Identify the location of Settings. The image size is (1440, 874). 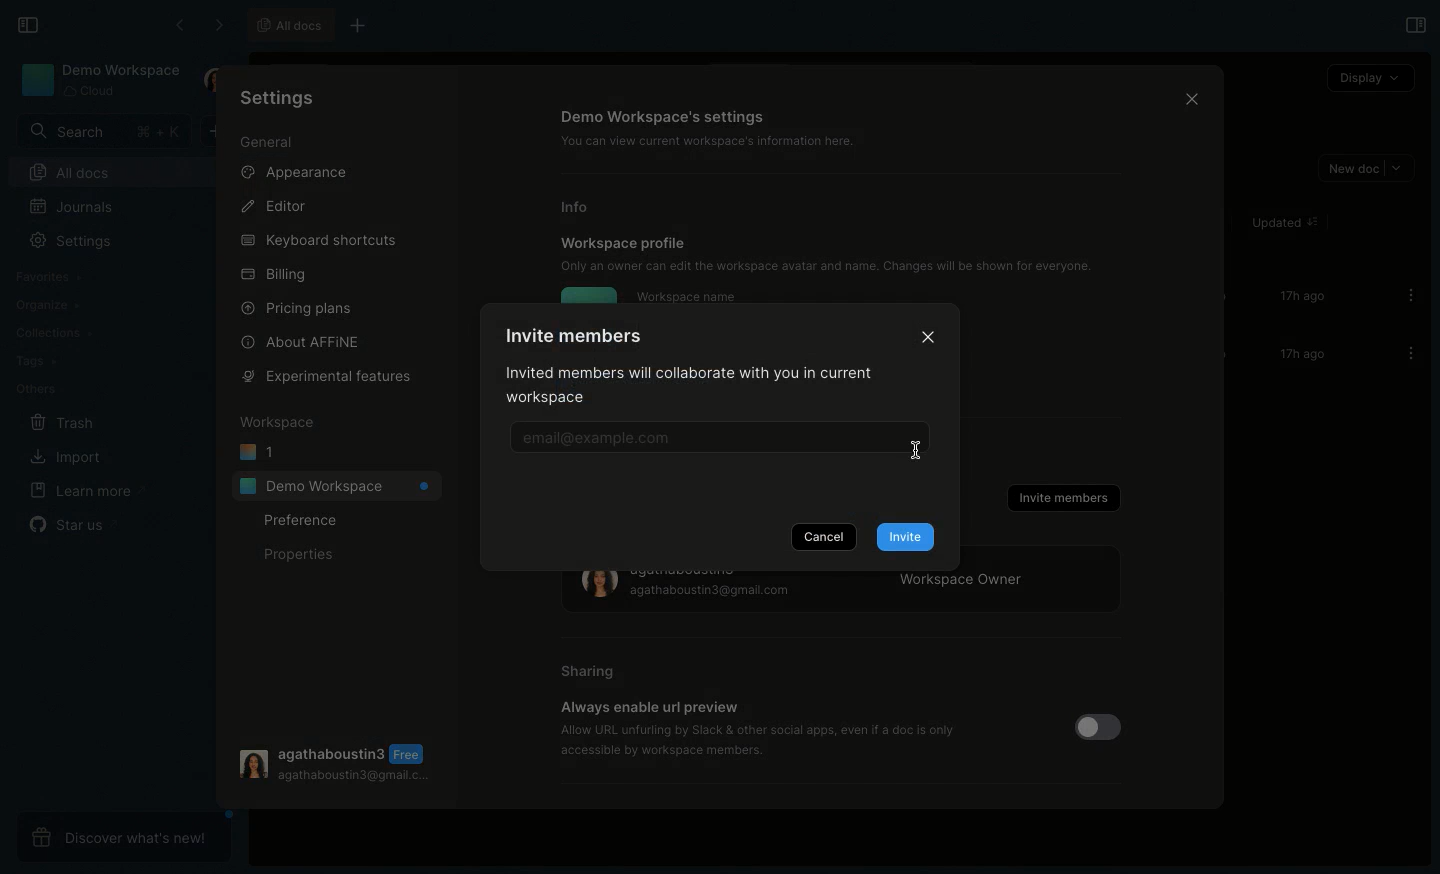
(73, 240).